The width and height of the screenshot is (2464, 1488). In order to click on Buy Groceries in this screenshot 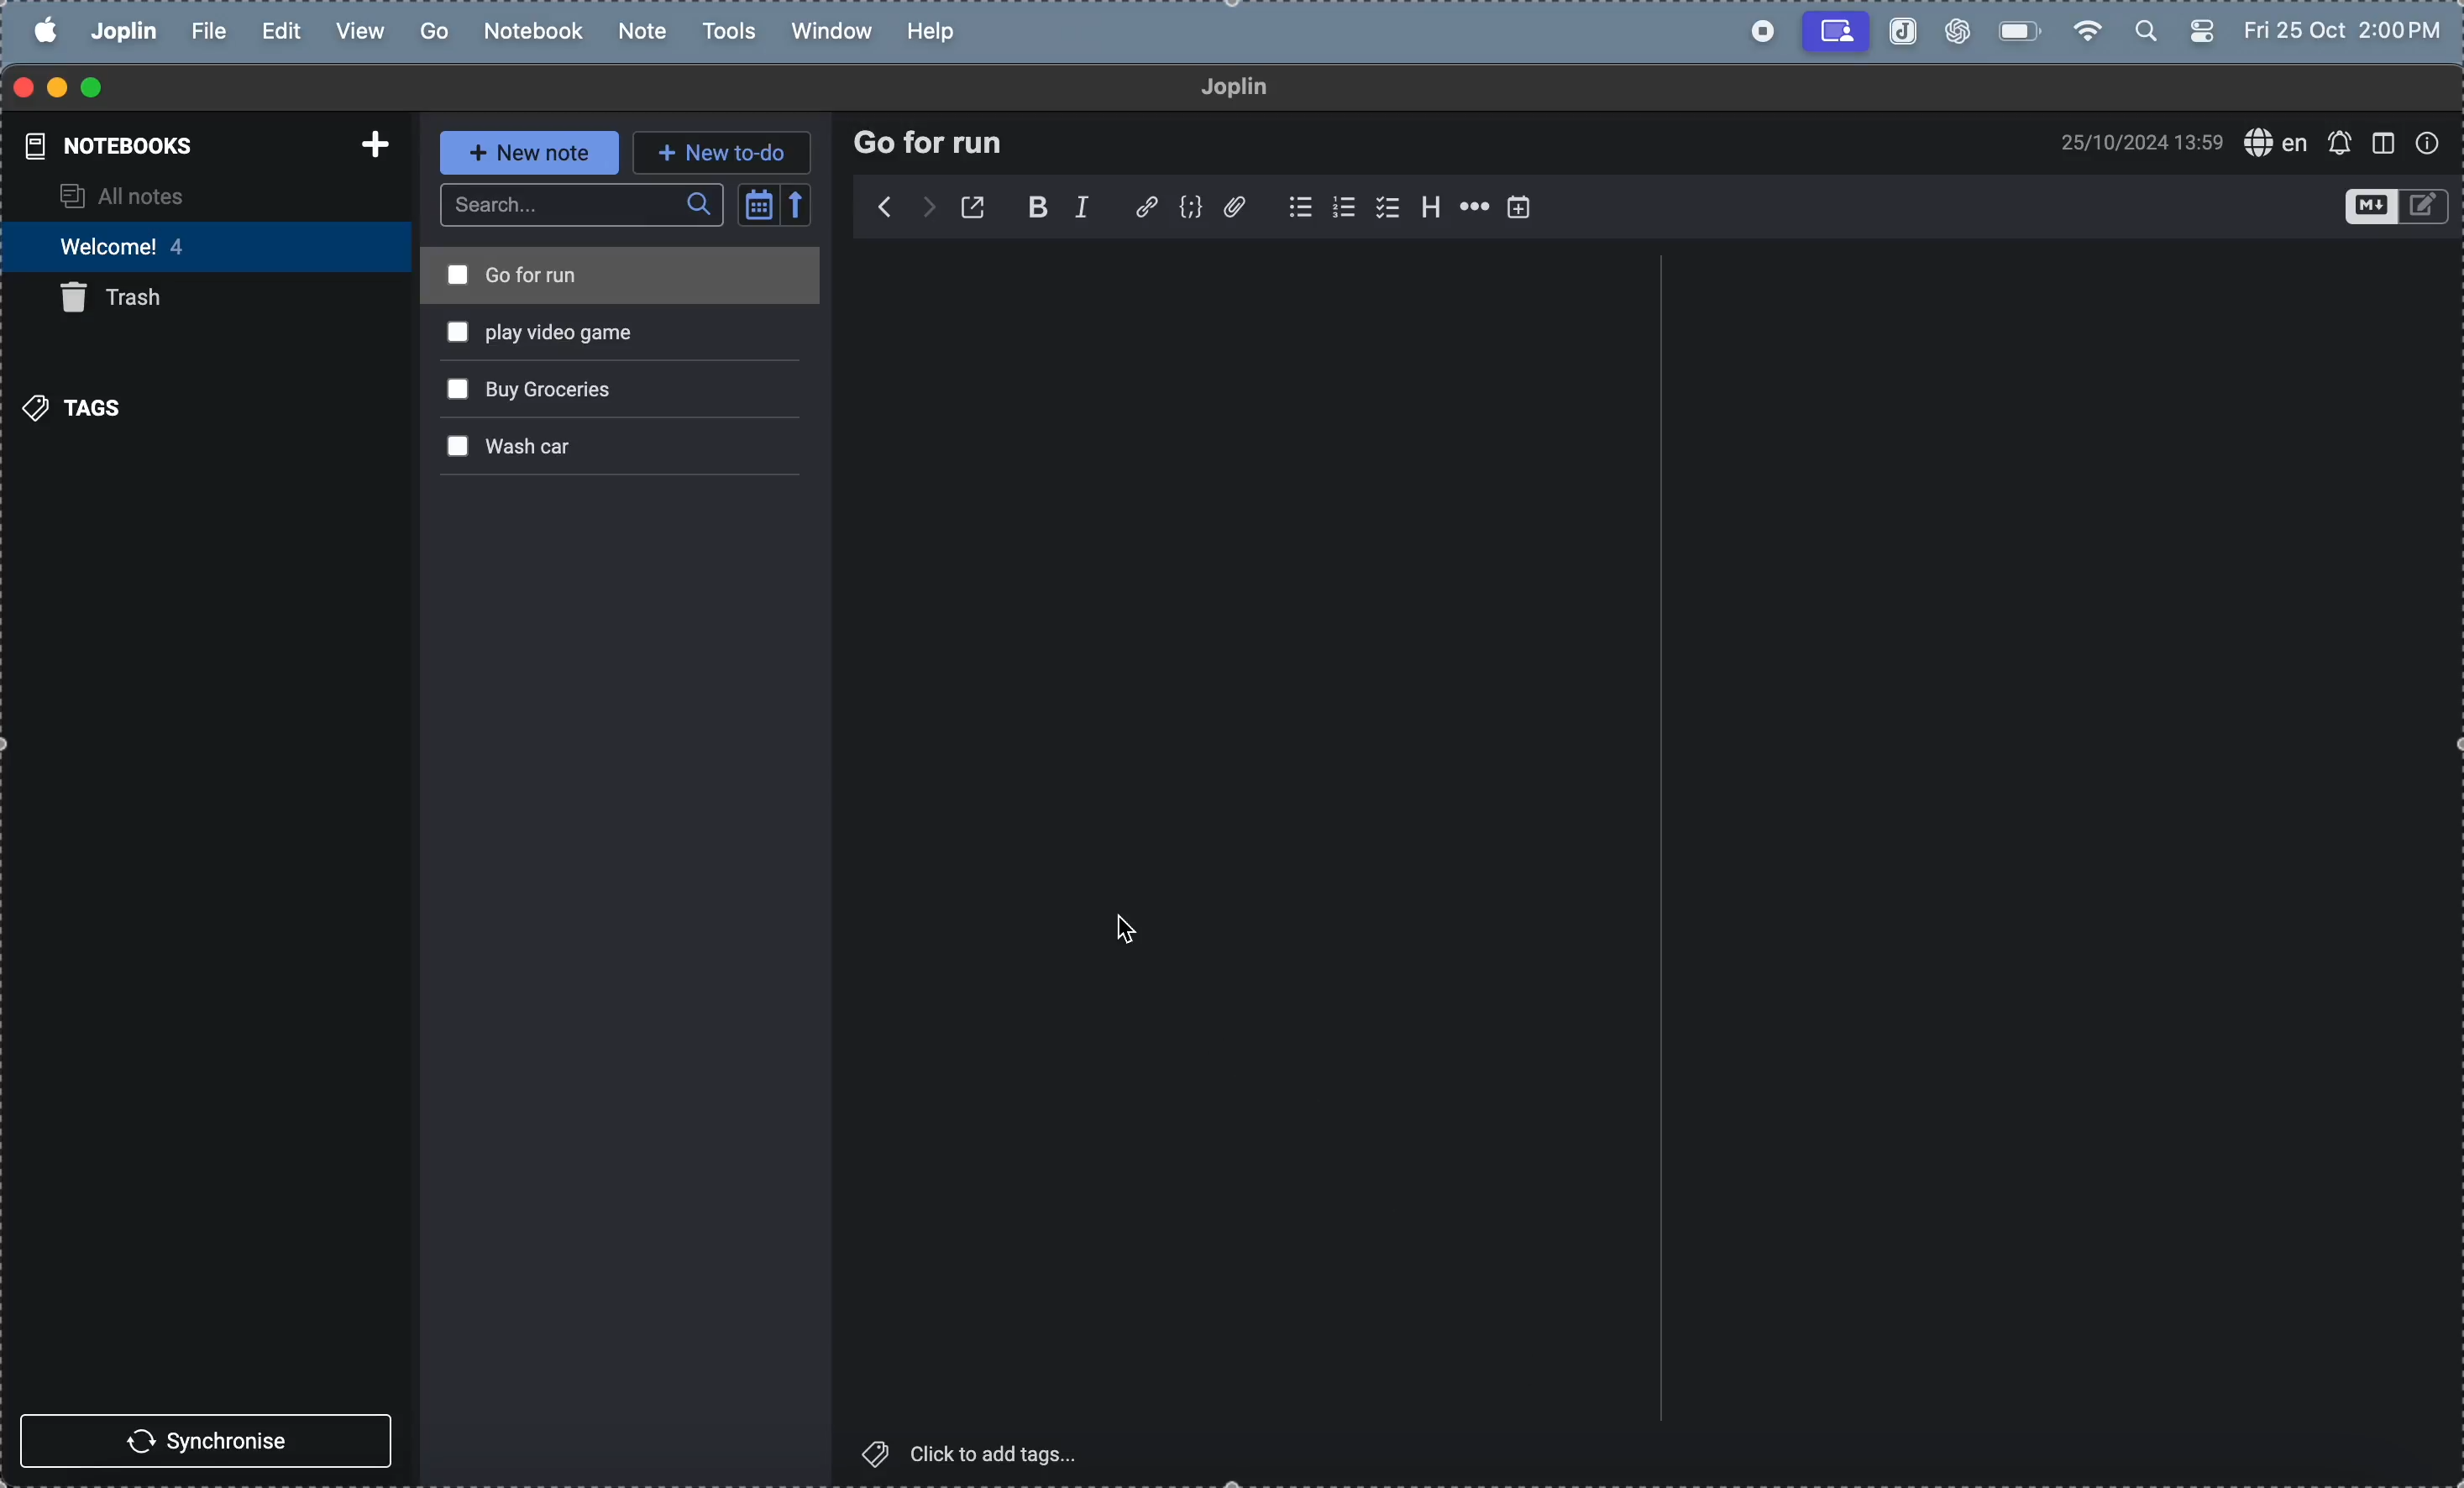, I will do `click(533, 392)`.